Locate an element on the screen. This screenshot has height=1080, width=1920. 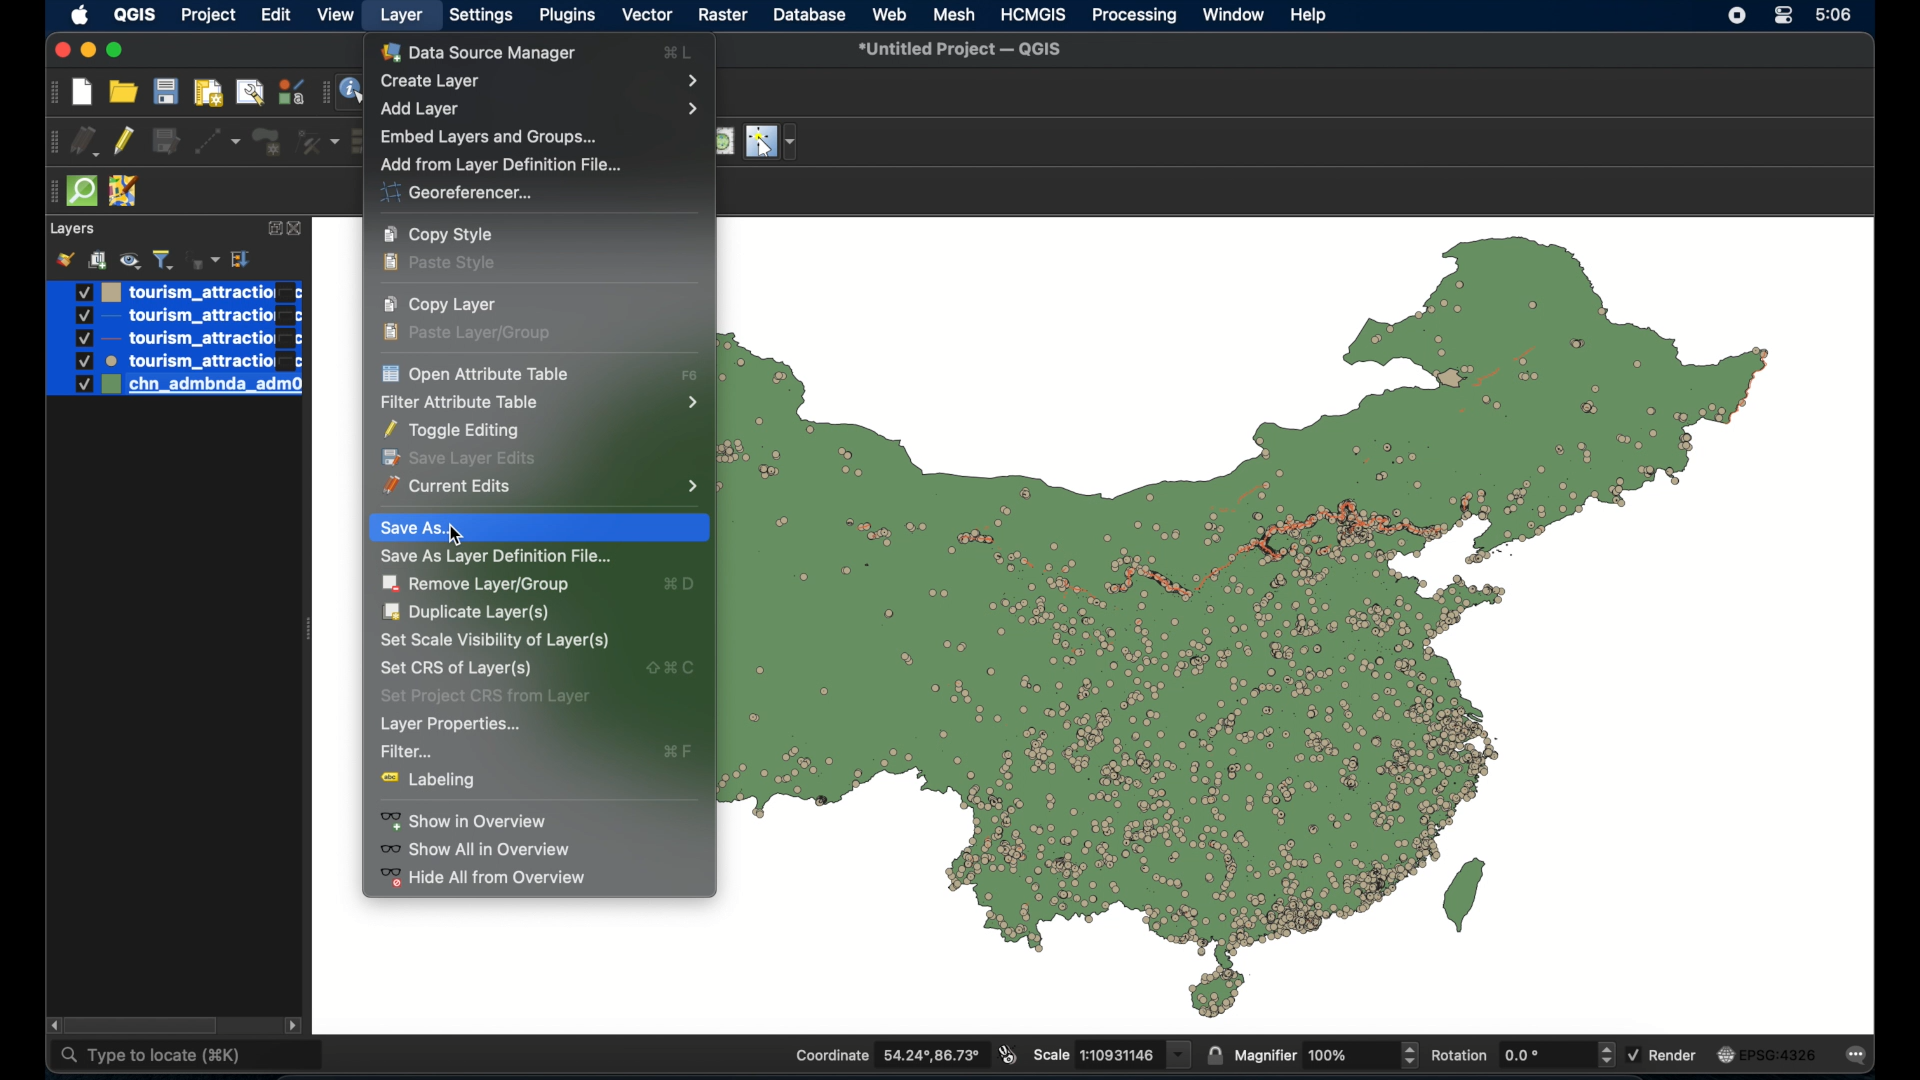
layer properties is located at coordinates (449, 724).